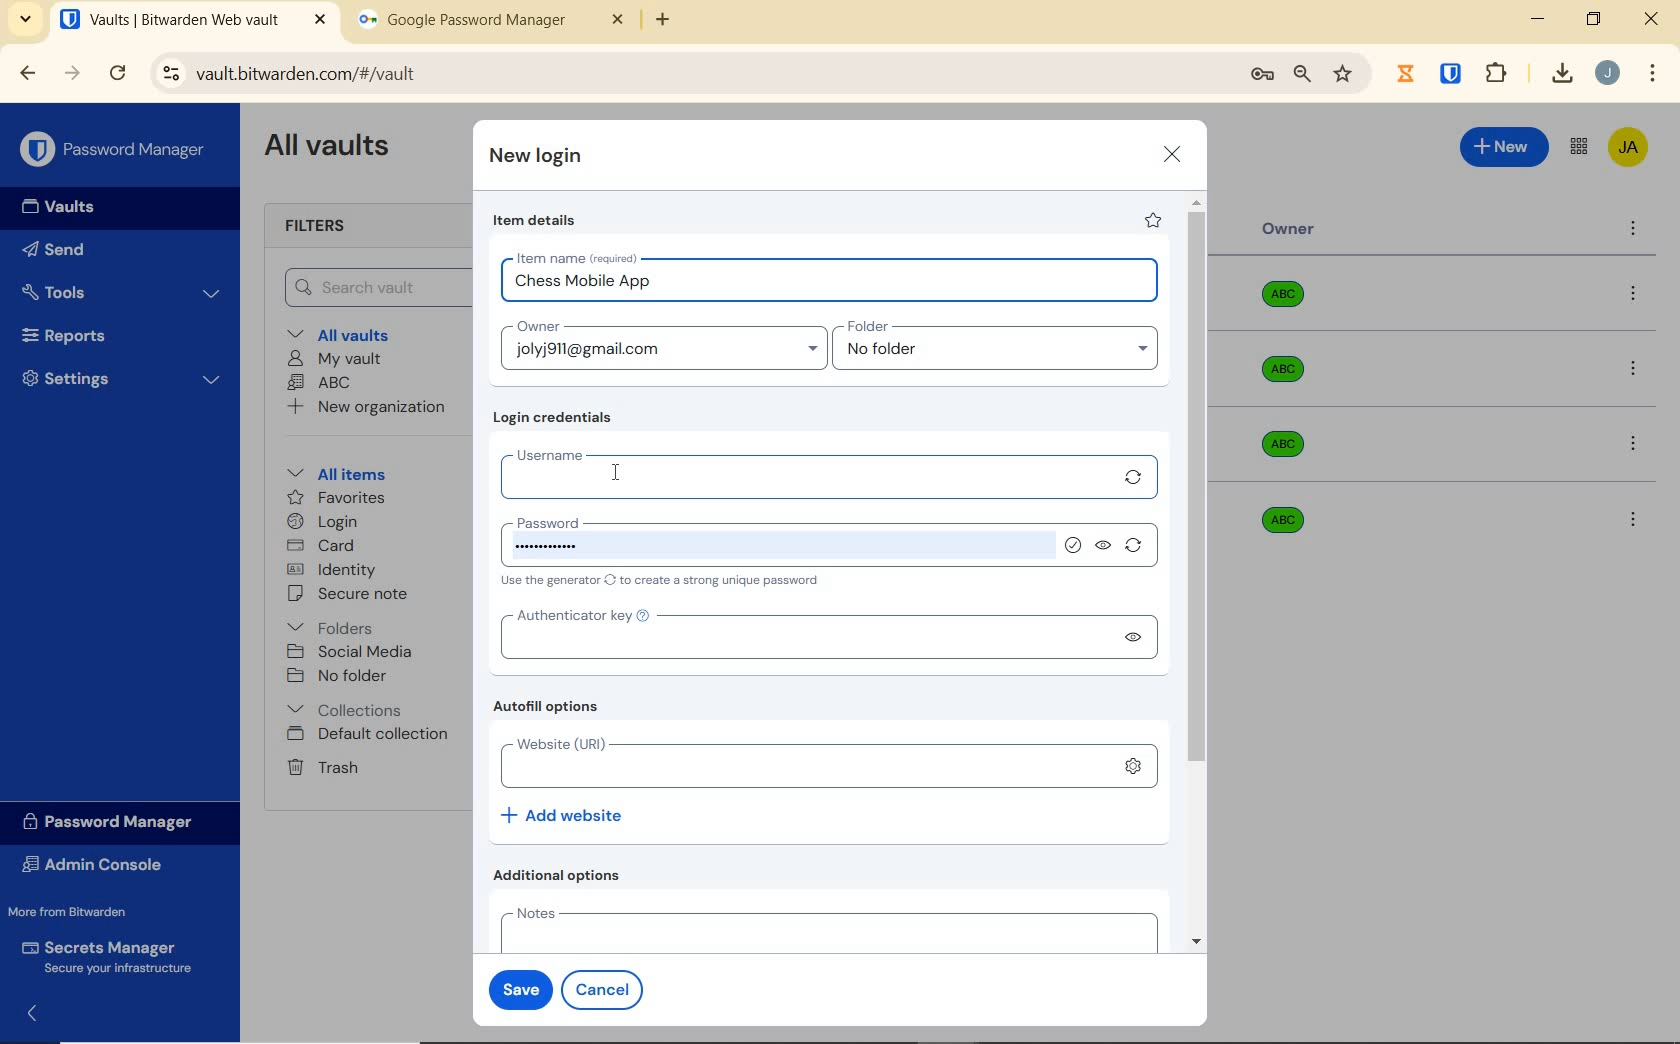 Image resolution: width=1680 pixels, height=1044 pixels. I want to click on No folder, so click(340, 677).